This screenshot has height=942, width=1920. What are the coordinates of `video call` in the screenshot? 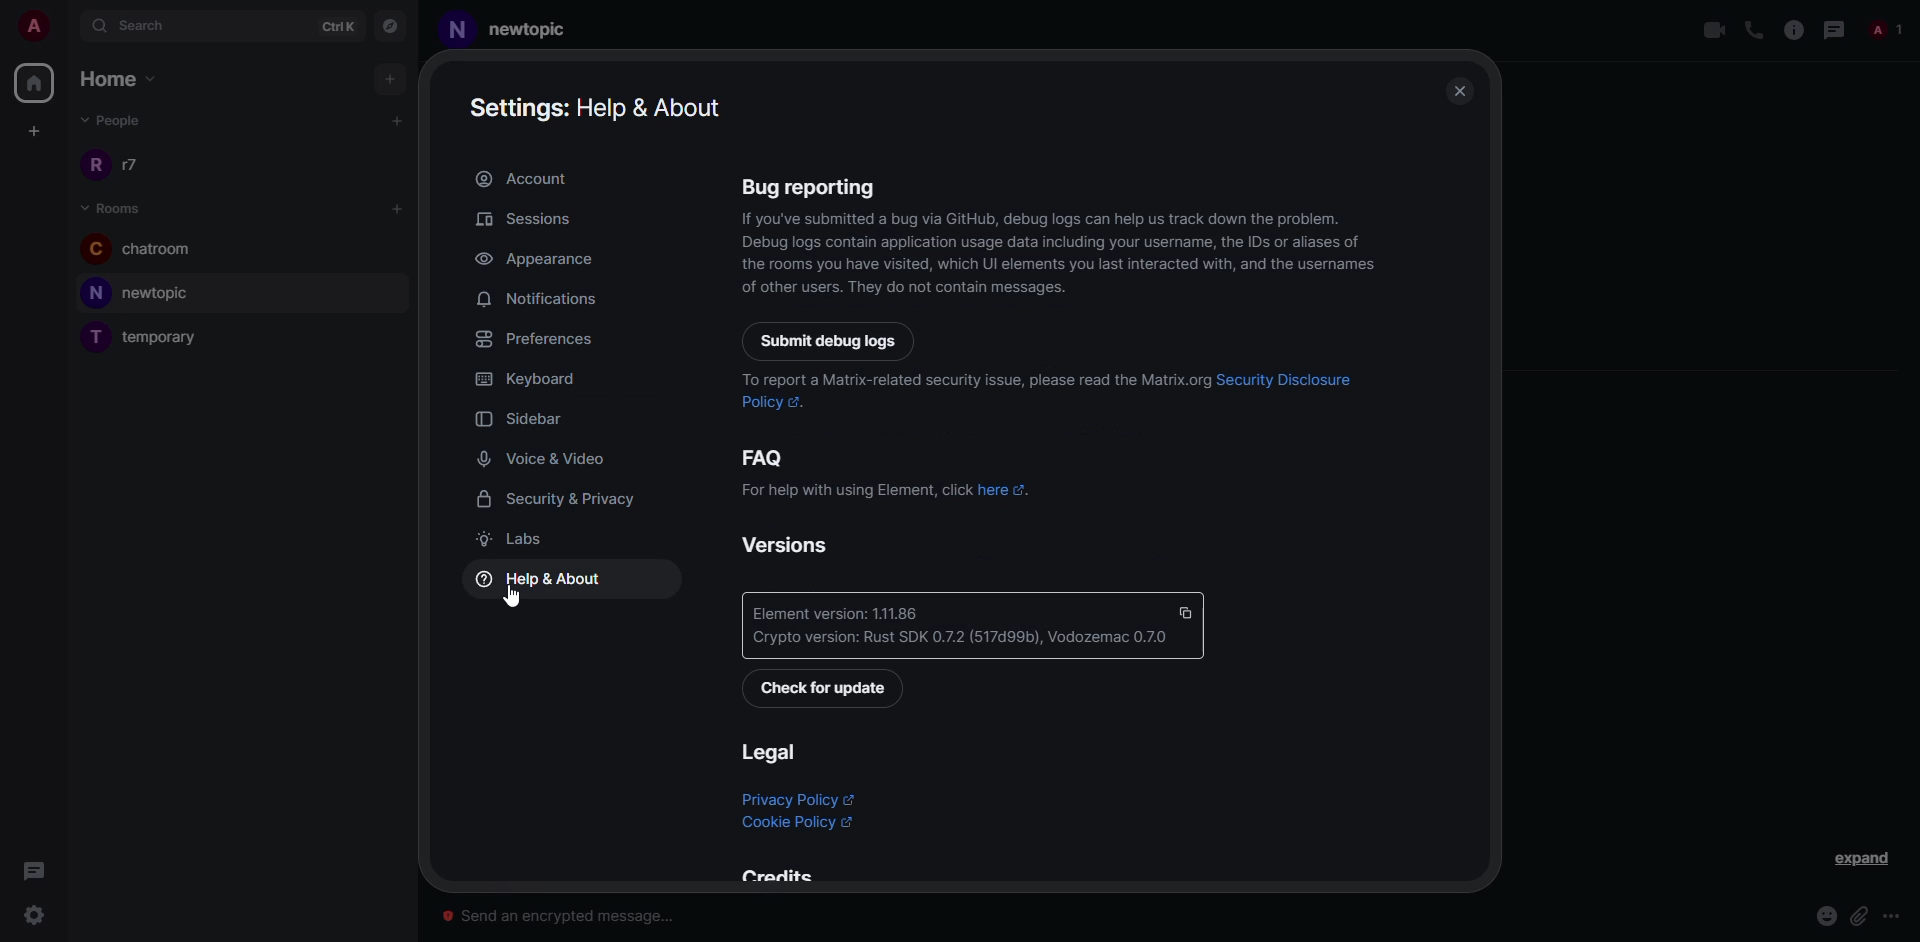 It's located at (1713, 31).